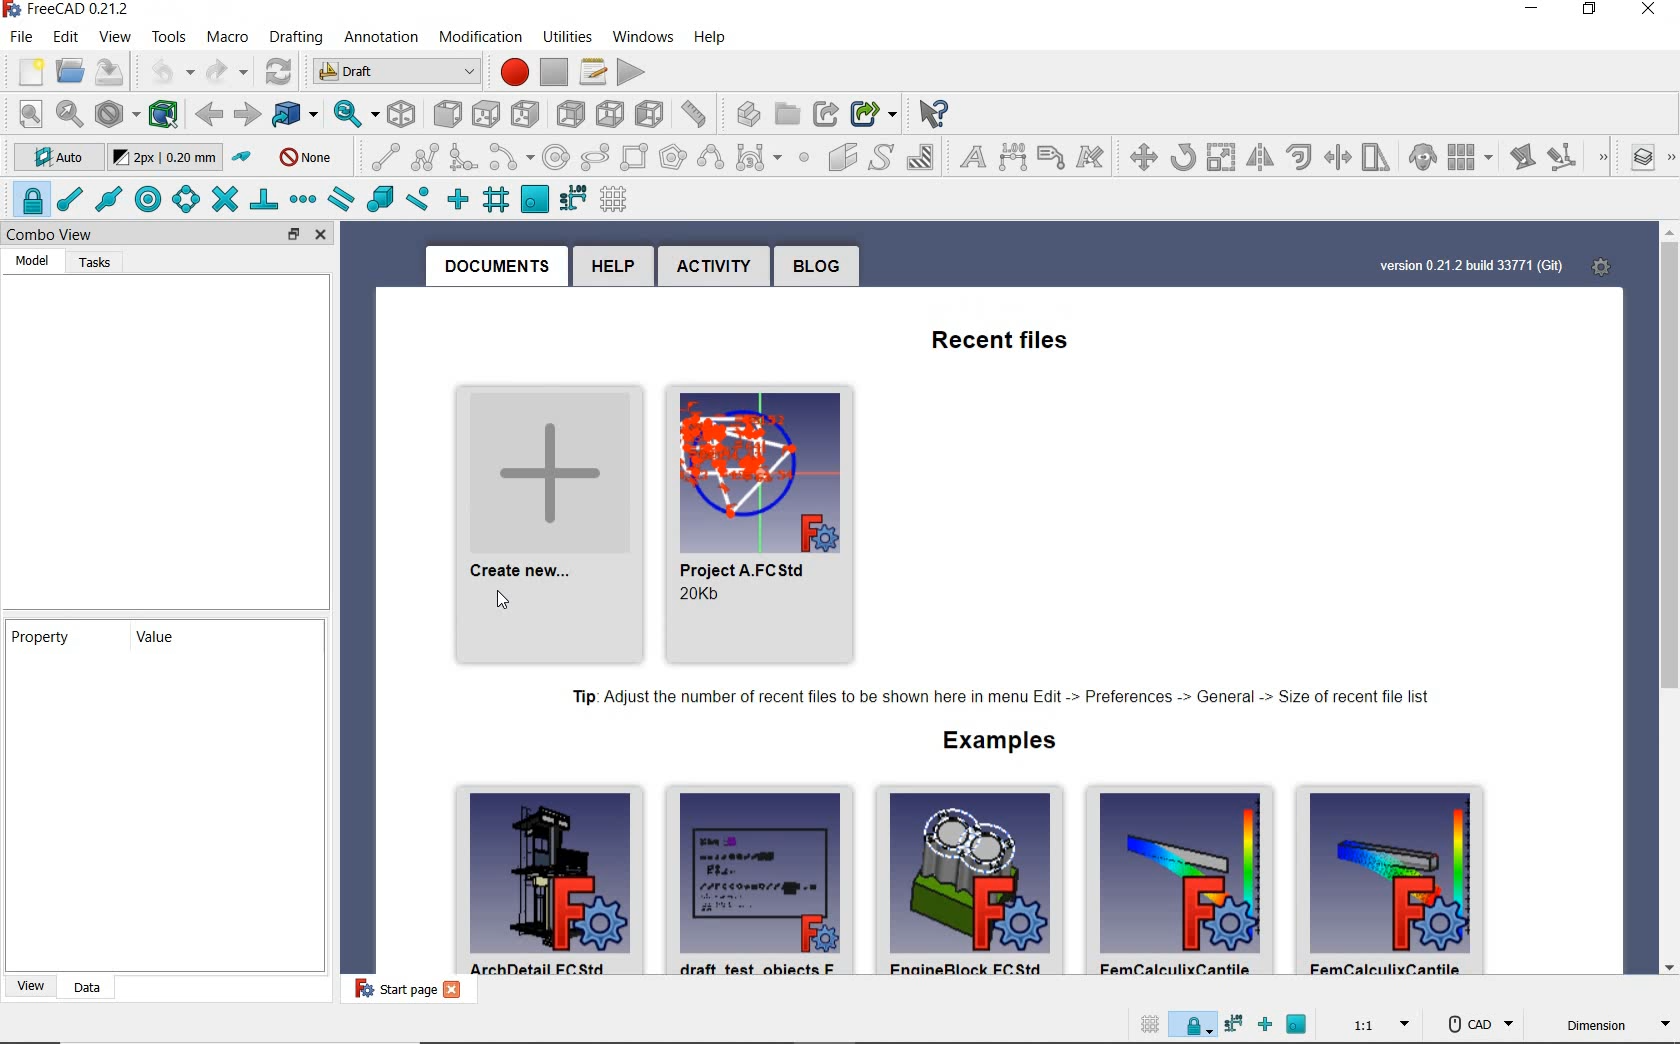  Describe the element at coordinates (397, 992) in the screenshot. I see `start page` at that location.